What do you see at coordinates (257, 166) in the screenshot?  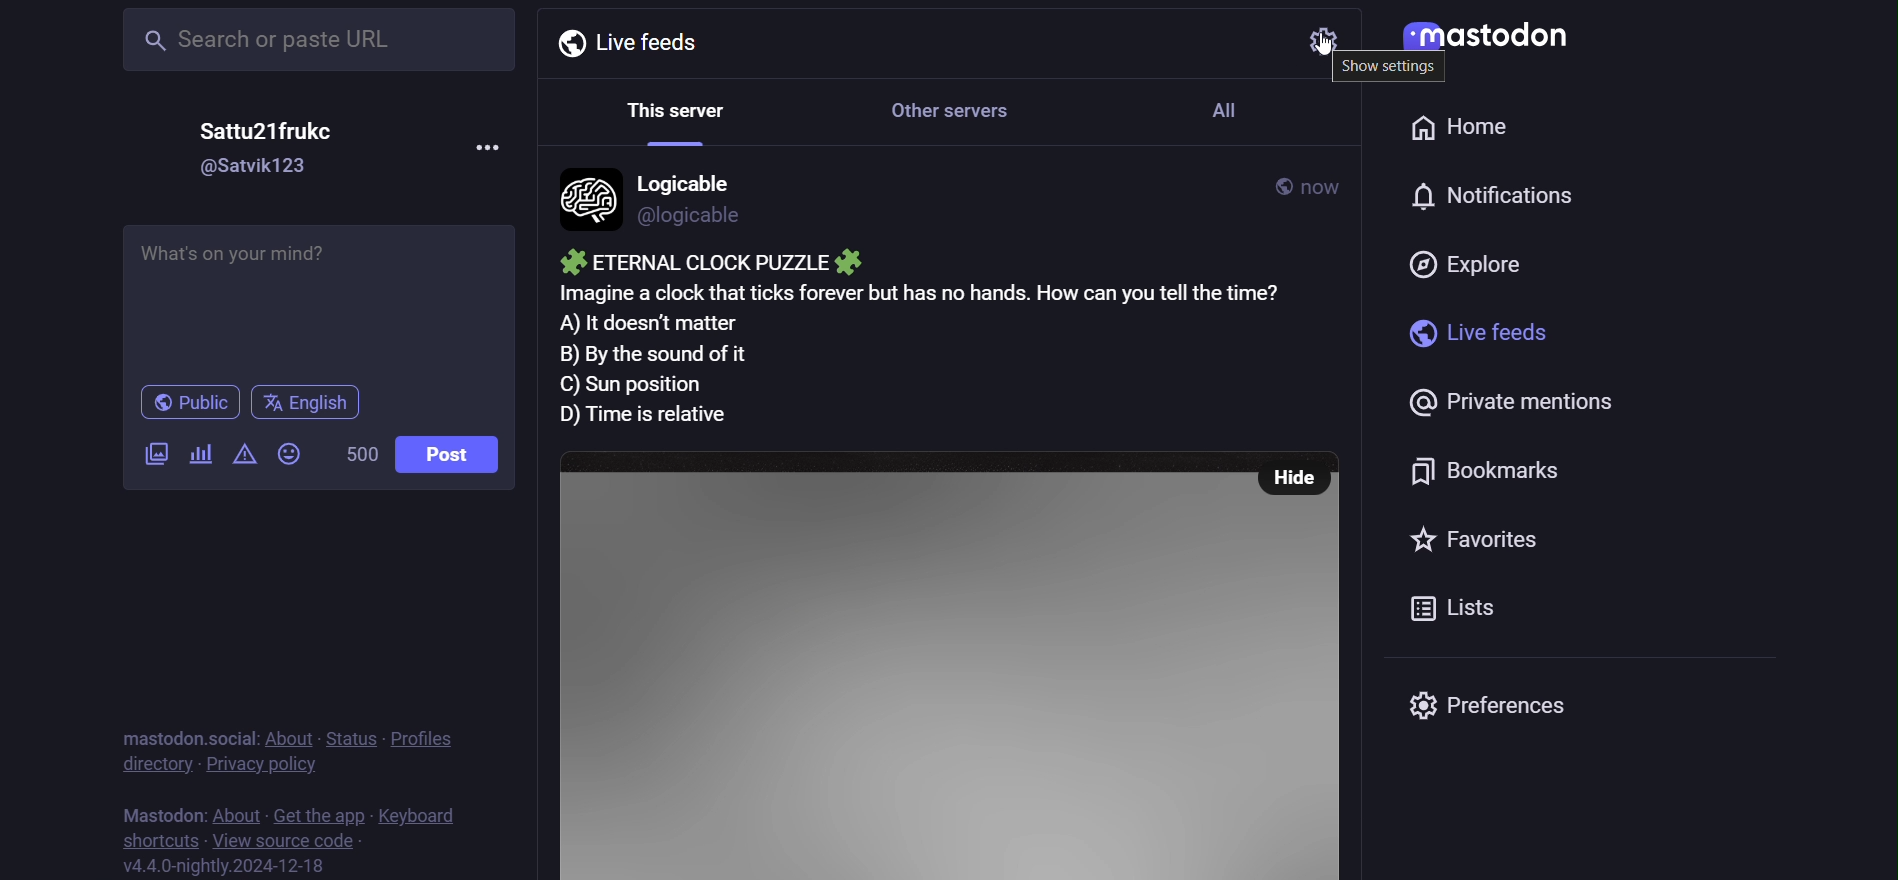 I see `@satvik123` at bounding box center [257, 166].